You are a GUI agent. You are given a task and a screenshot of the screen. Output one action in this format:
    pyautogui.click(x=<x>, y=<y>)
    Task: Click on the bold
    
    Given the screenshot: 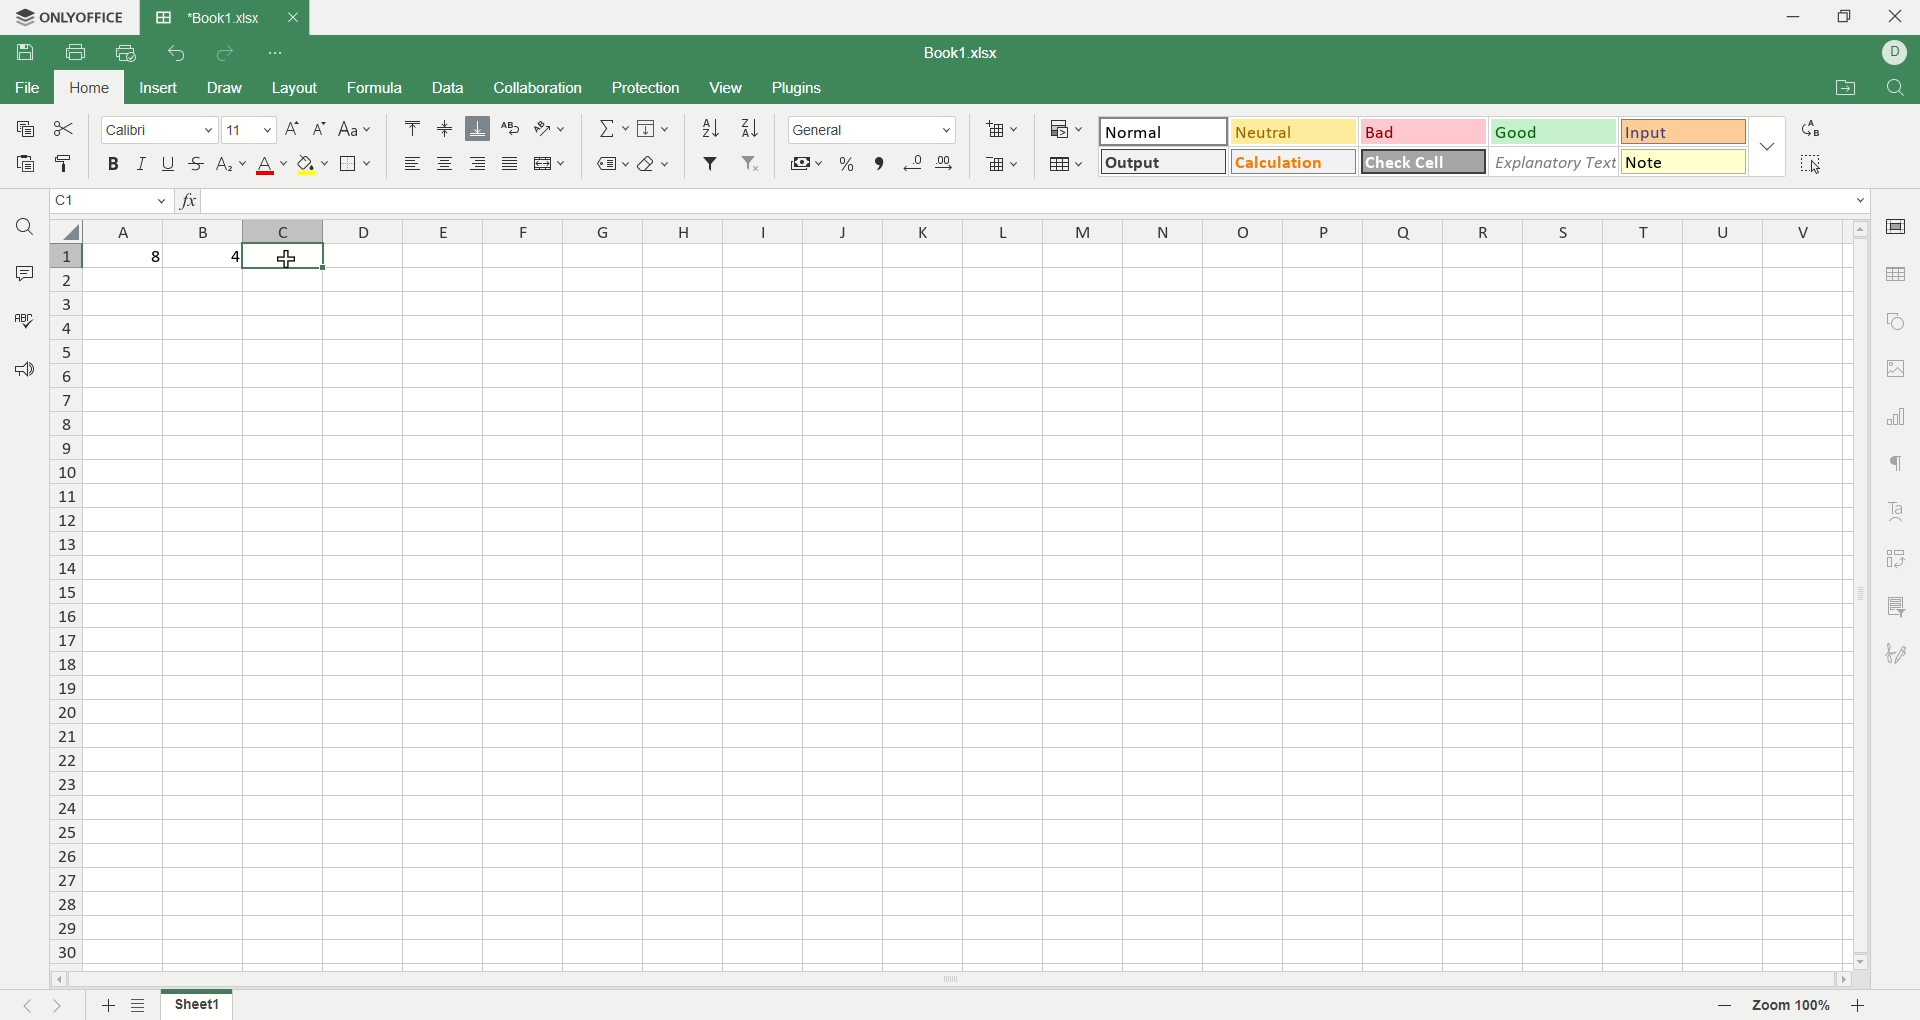 What is the action you would take?
    pyautogui.click(x=113, y=163)
    